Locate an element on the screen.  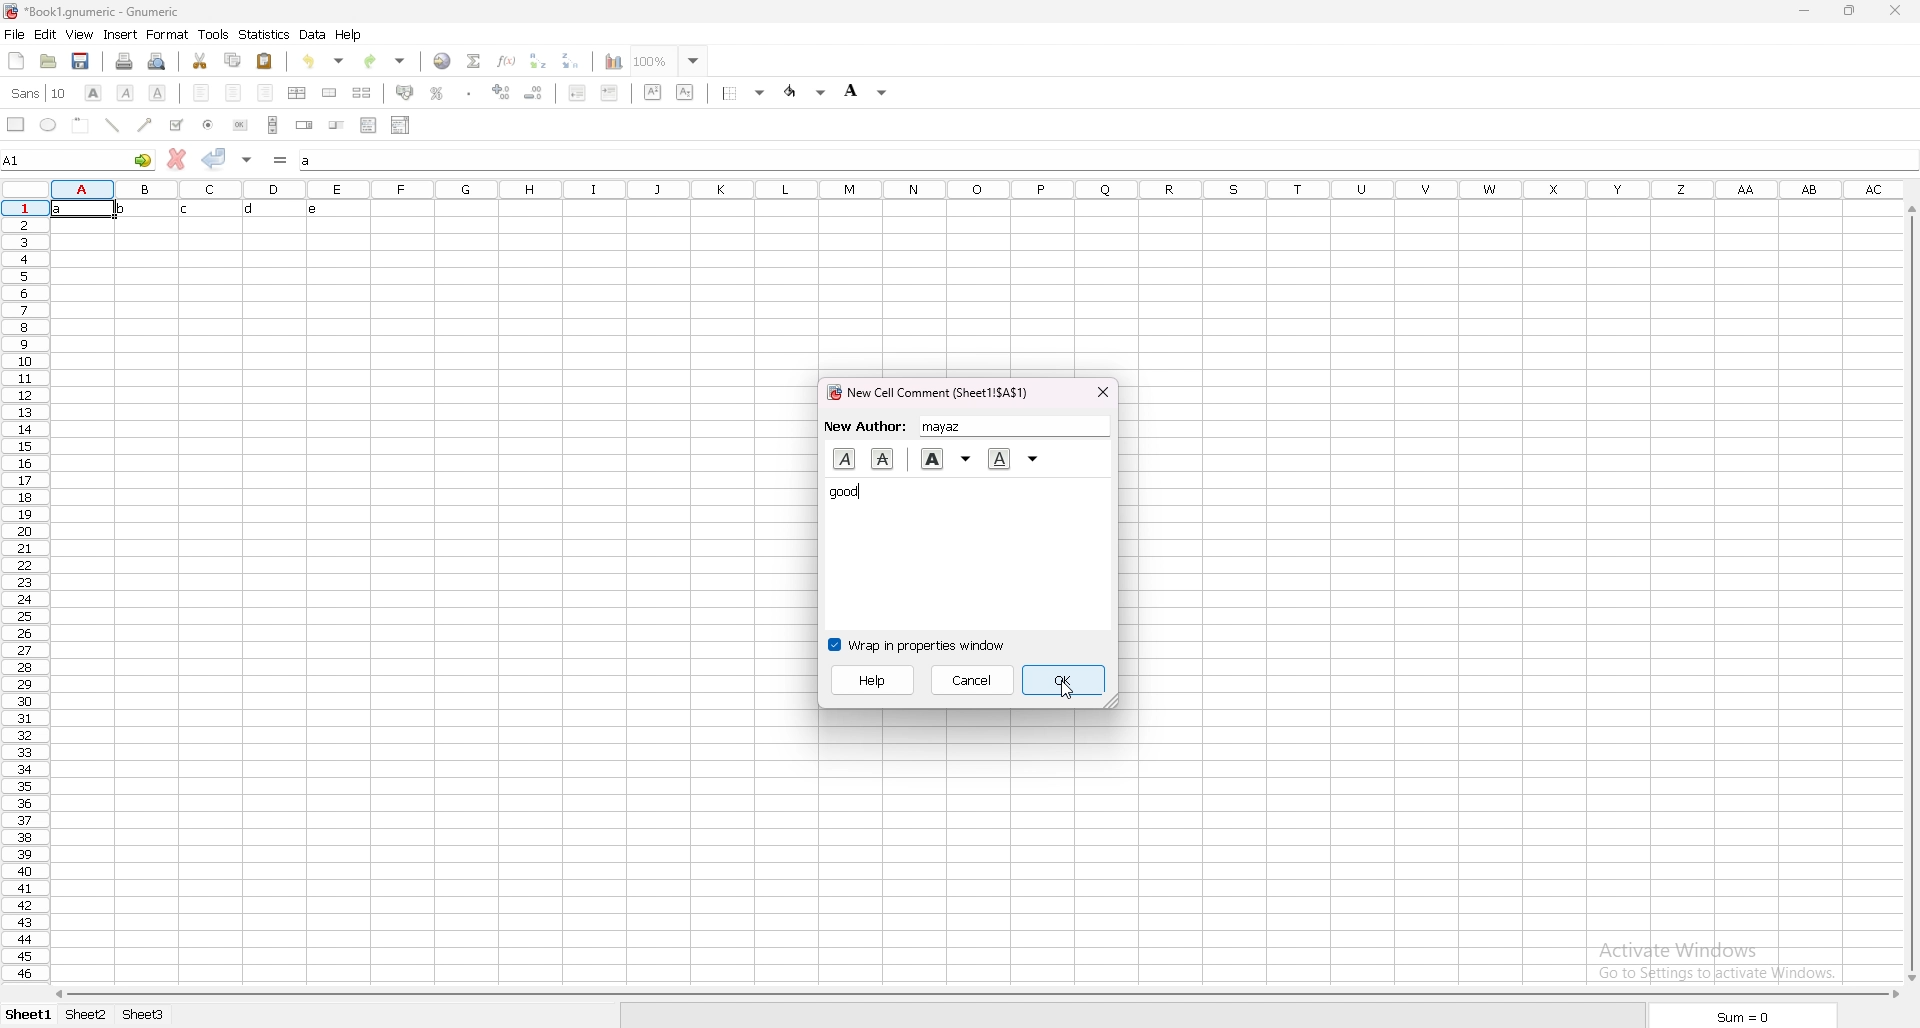
new author is located at coordinates (965, 427).